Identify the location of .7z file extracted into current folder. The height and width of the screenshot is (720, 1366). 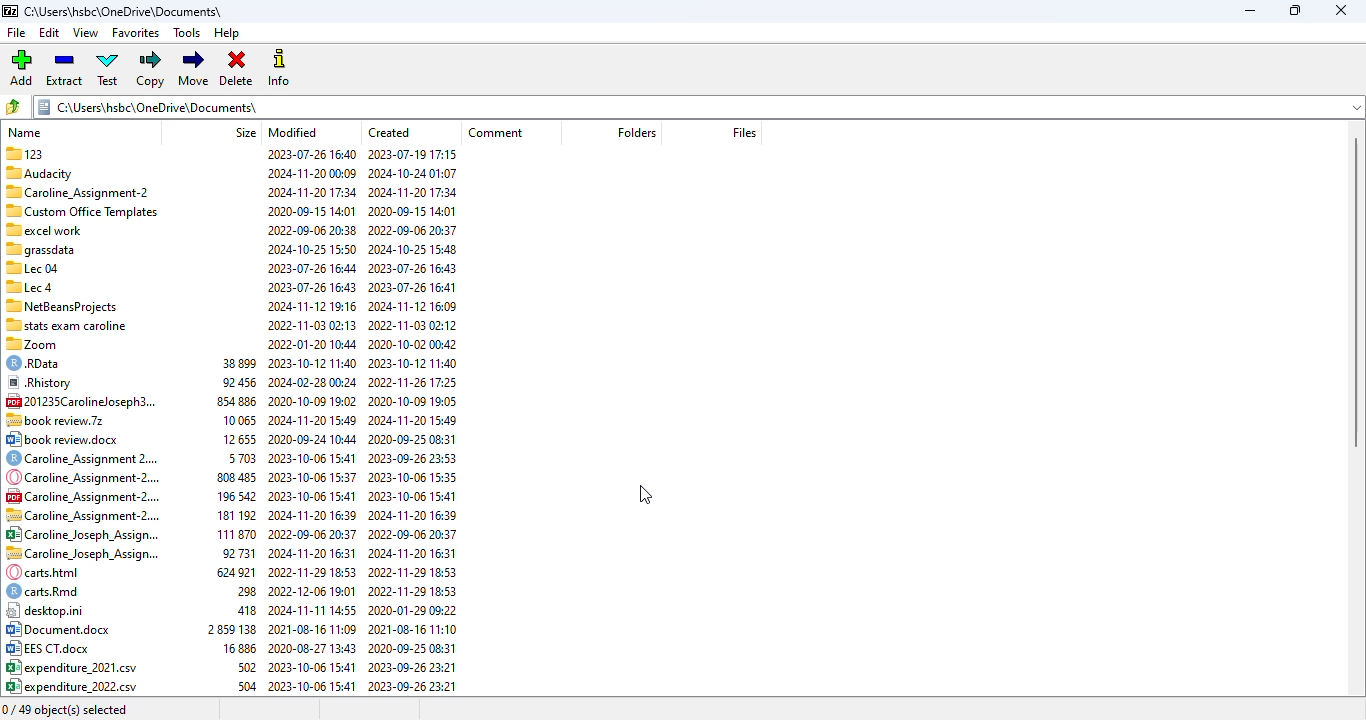
(55, 421).